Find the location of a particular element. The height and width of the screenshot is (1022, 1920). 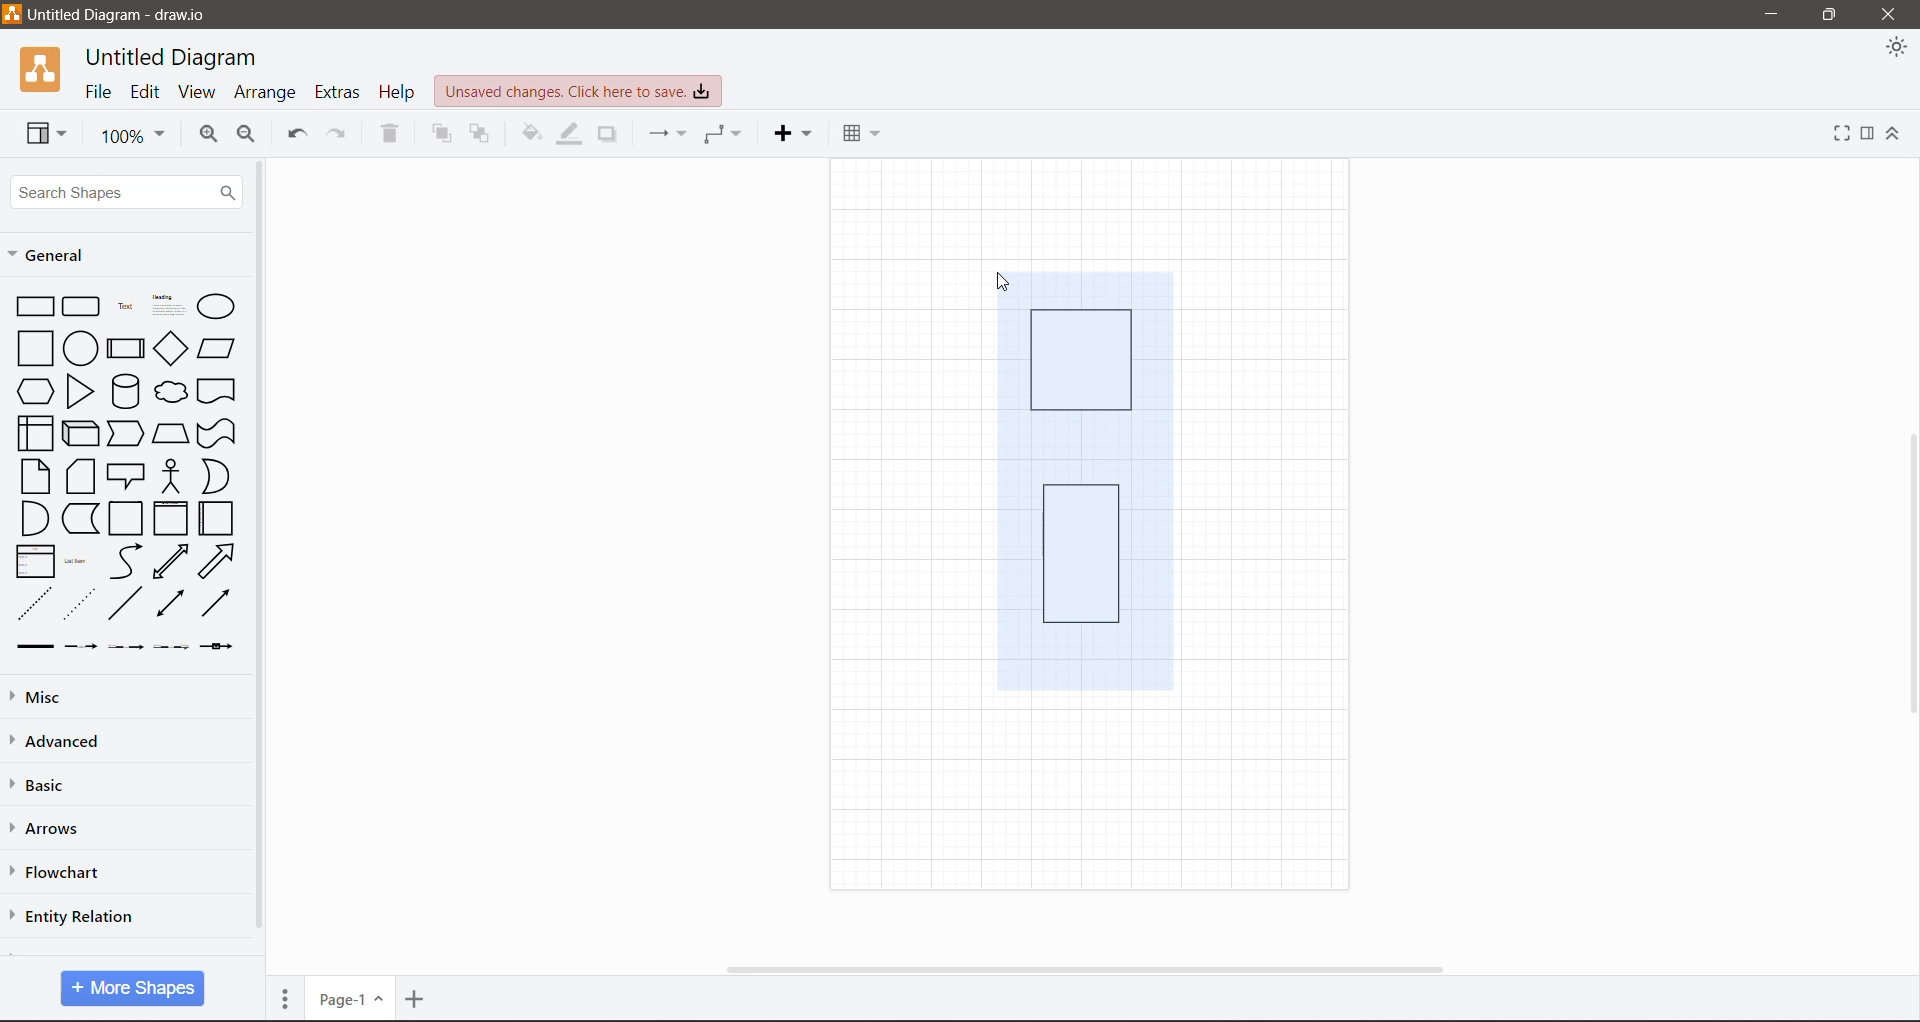

More Shapes is located at coordinates (132, 988).